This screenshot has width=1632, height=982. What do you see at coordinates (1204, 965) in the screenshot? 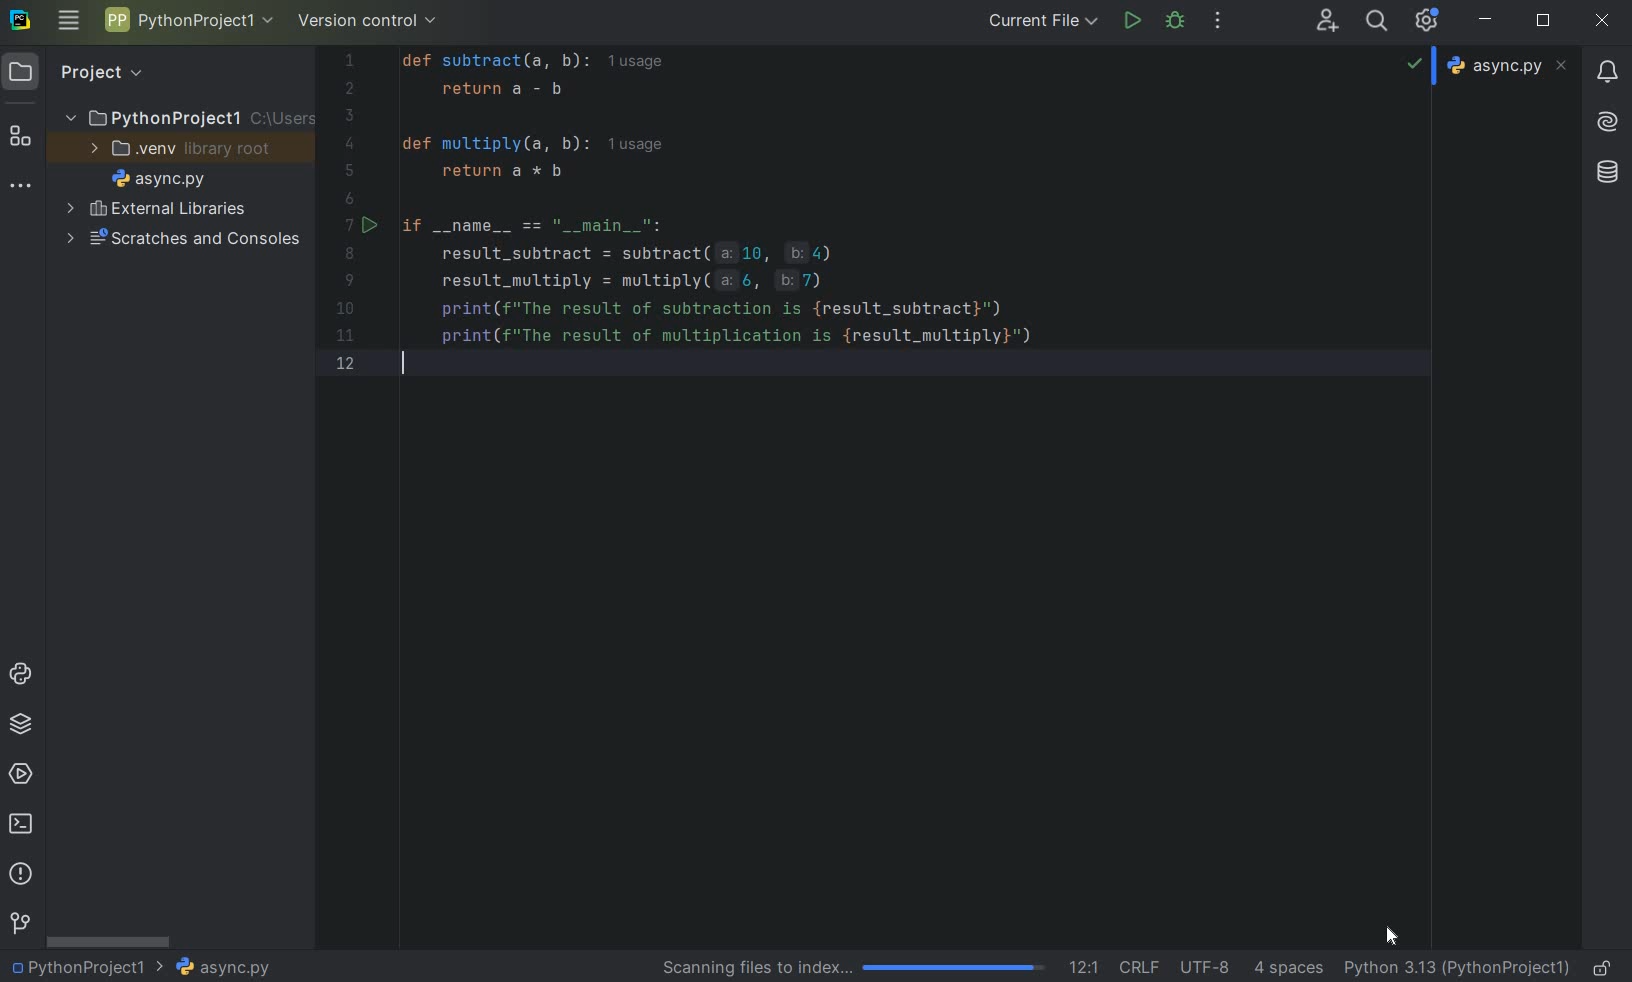
I see `fine encoding` at bounding box center [1204, 965].